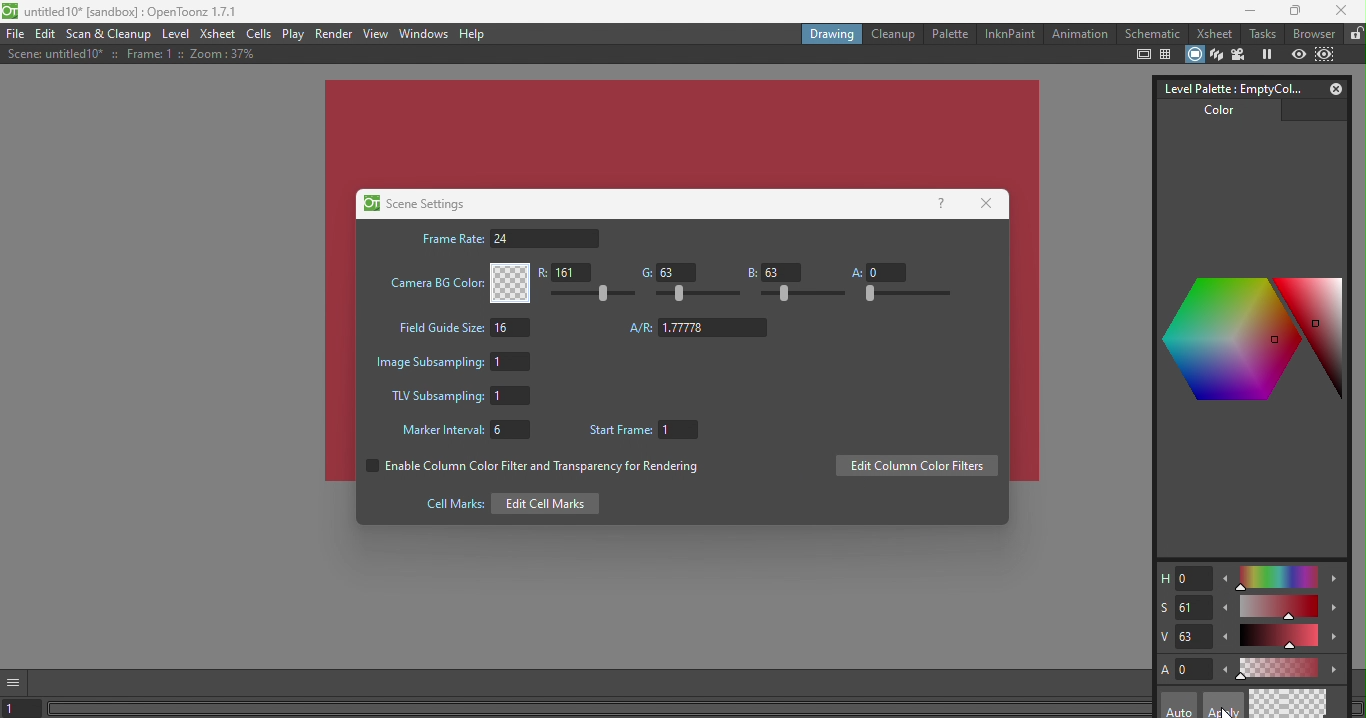 This screenshot has height=718, width=1366. I want to click on Frame rate, so click(509, 238).